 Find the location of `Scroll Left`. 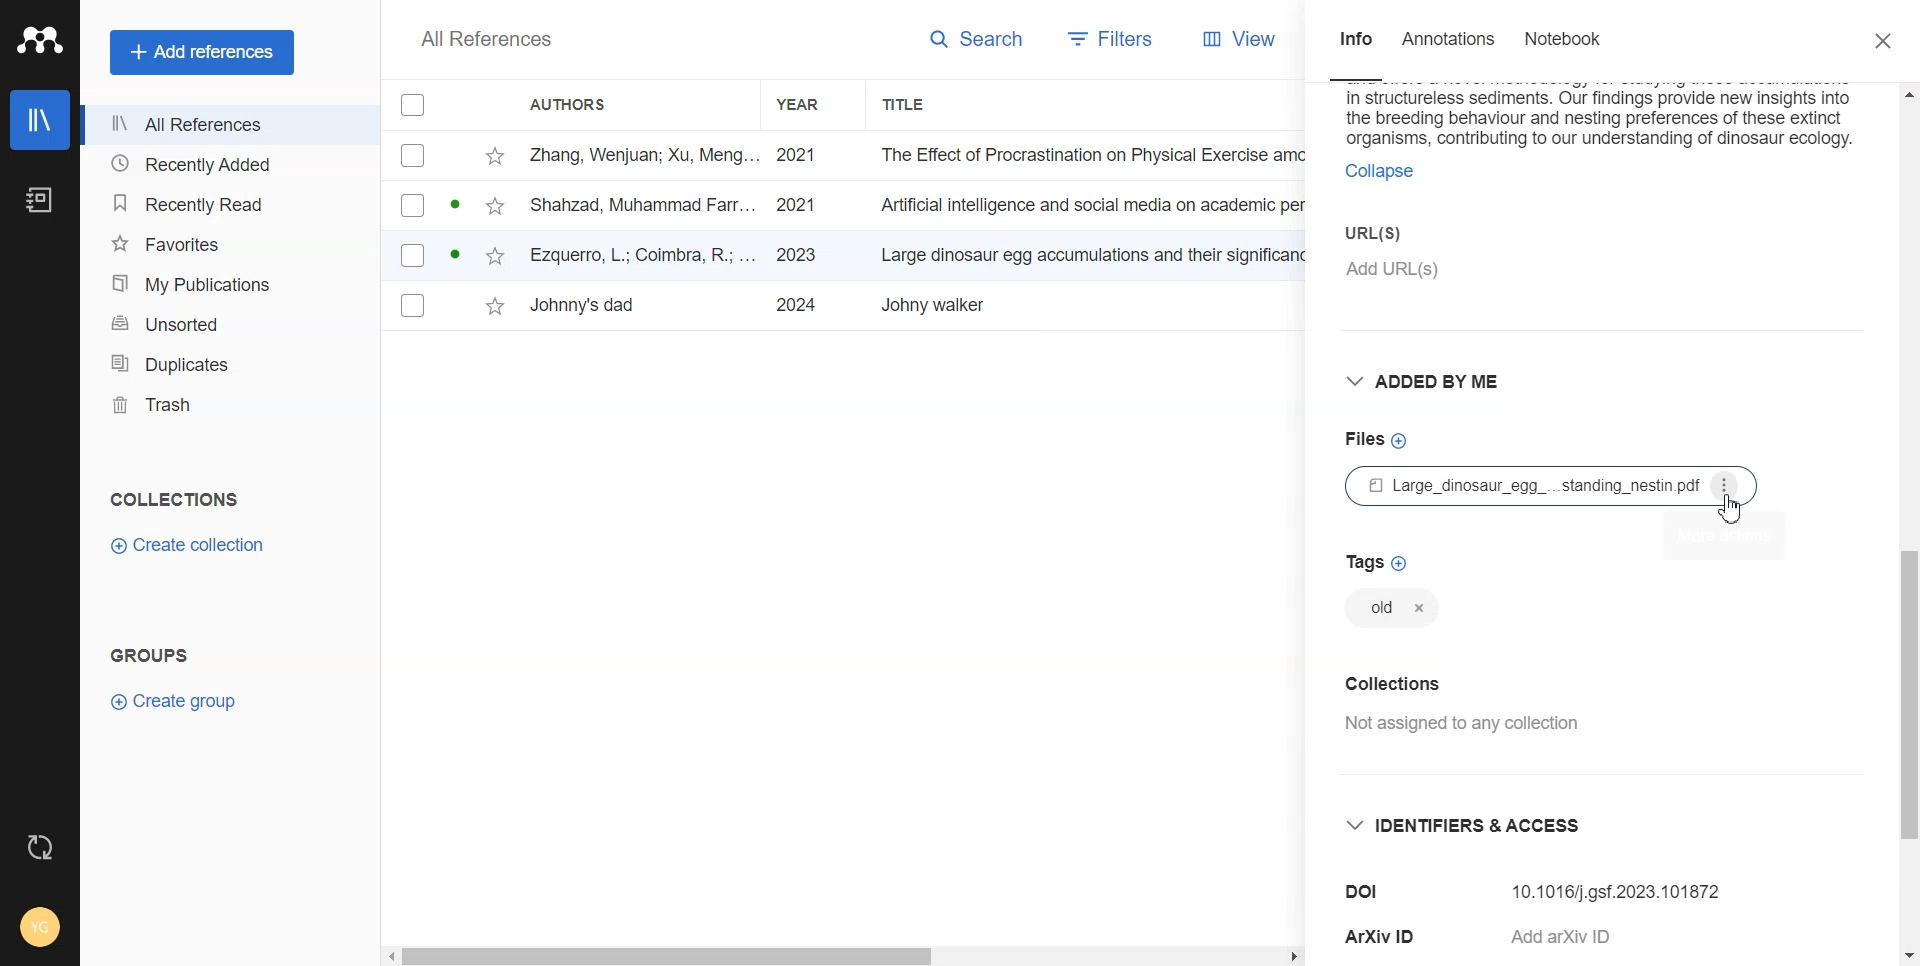

Scroll Left is located at coordinates (388, 956).